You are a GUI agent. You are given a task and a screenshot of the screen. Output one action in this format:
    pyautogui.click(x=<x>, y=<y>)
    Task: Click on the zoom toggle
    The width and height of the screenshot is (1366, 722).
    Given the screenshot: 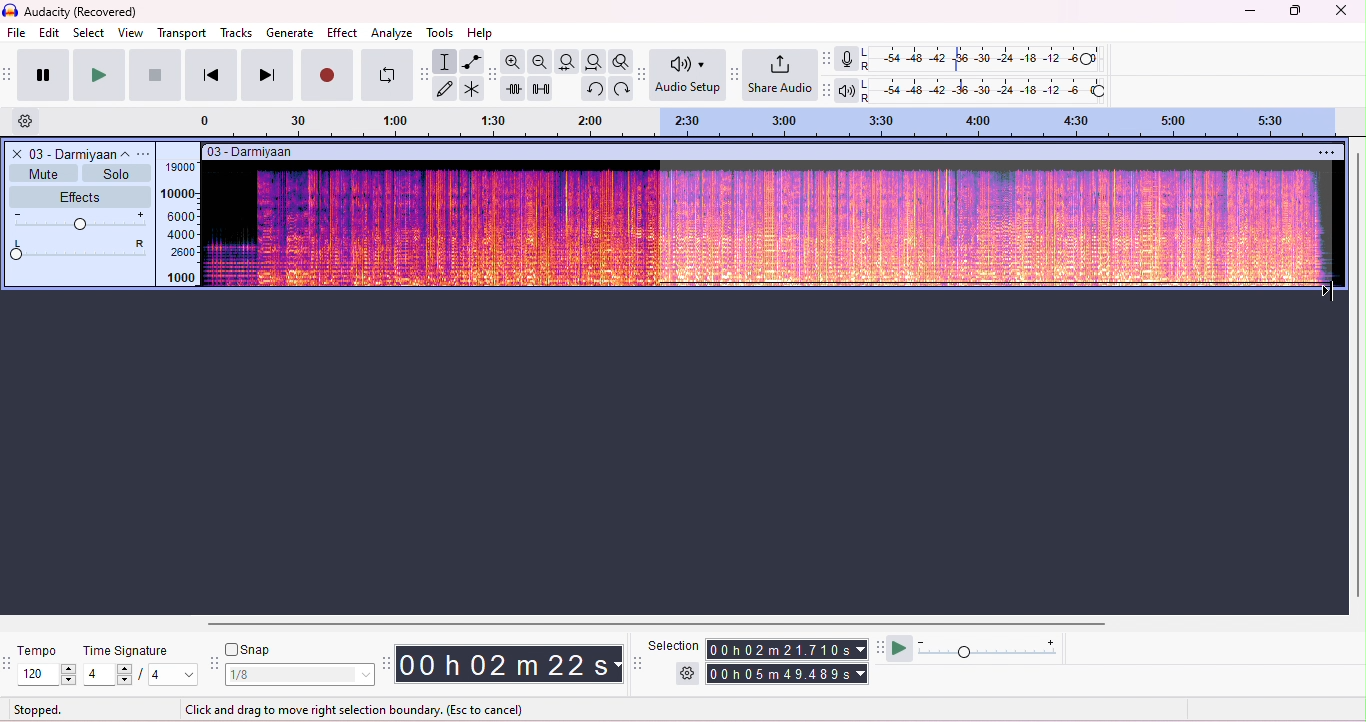 What is the action you would take?
    pyautogui.click(x=618, y=61)
    